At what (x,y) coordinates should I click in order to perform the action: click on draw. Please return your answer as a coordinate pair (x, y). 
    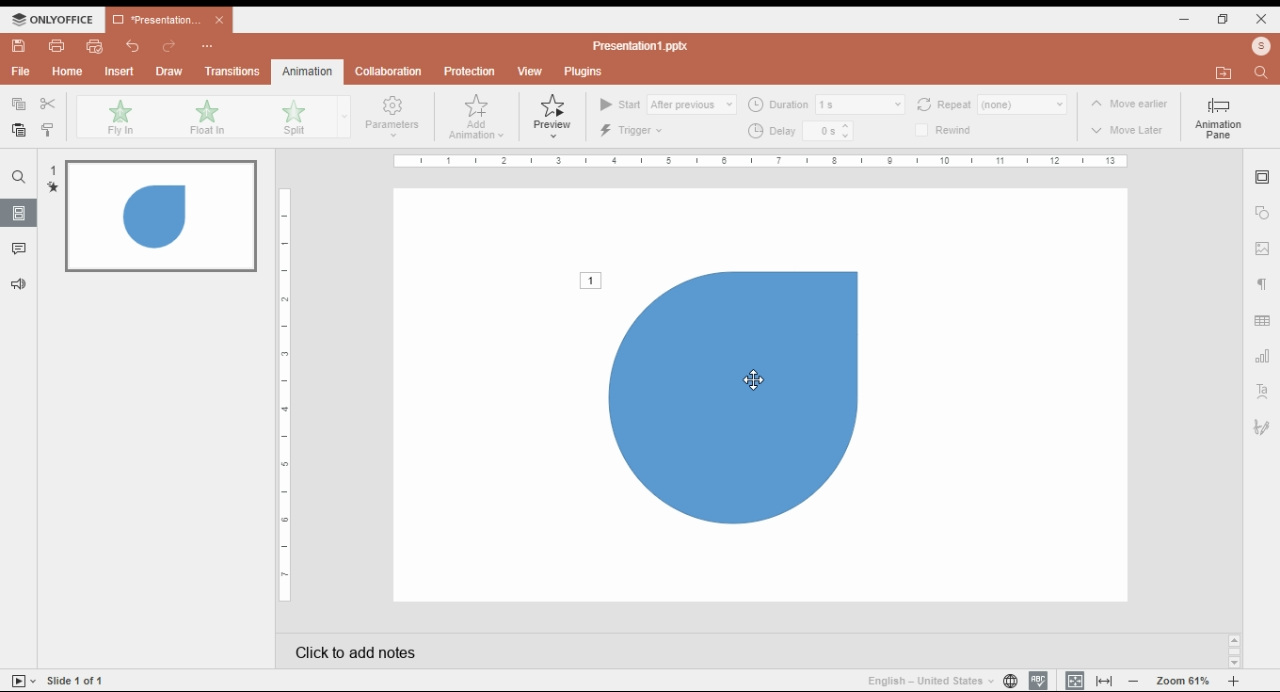
    Looking at the image, I should click on (169, 71).